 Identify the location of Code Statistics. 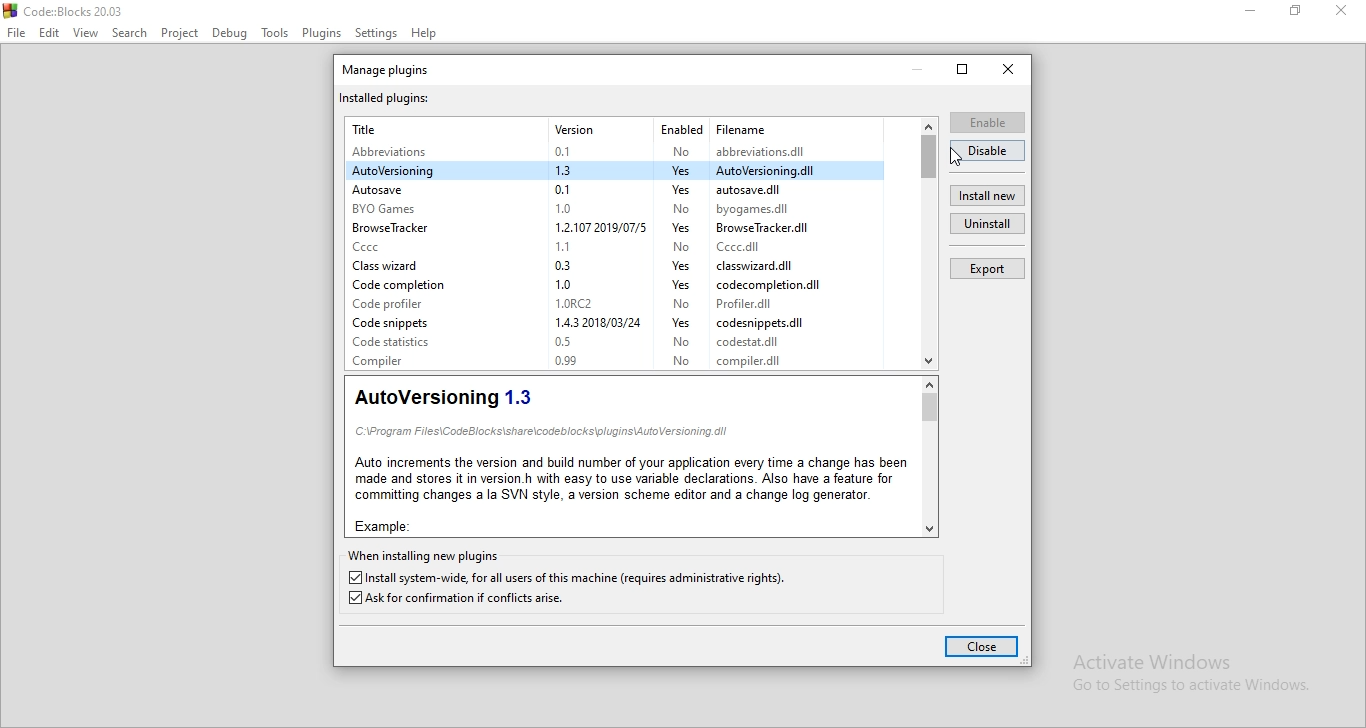
(402, 342).